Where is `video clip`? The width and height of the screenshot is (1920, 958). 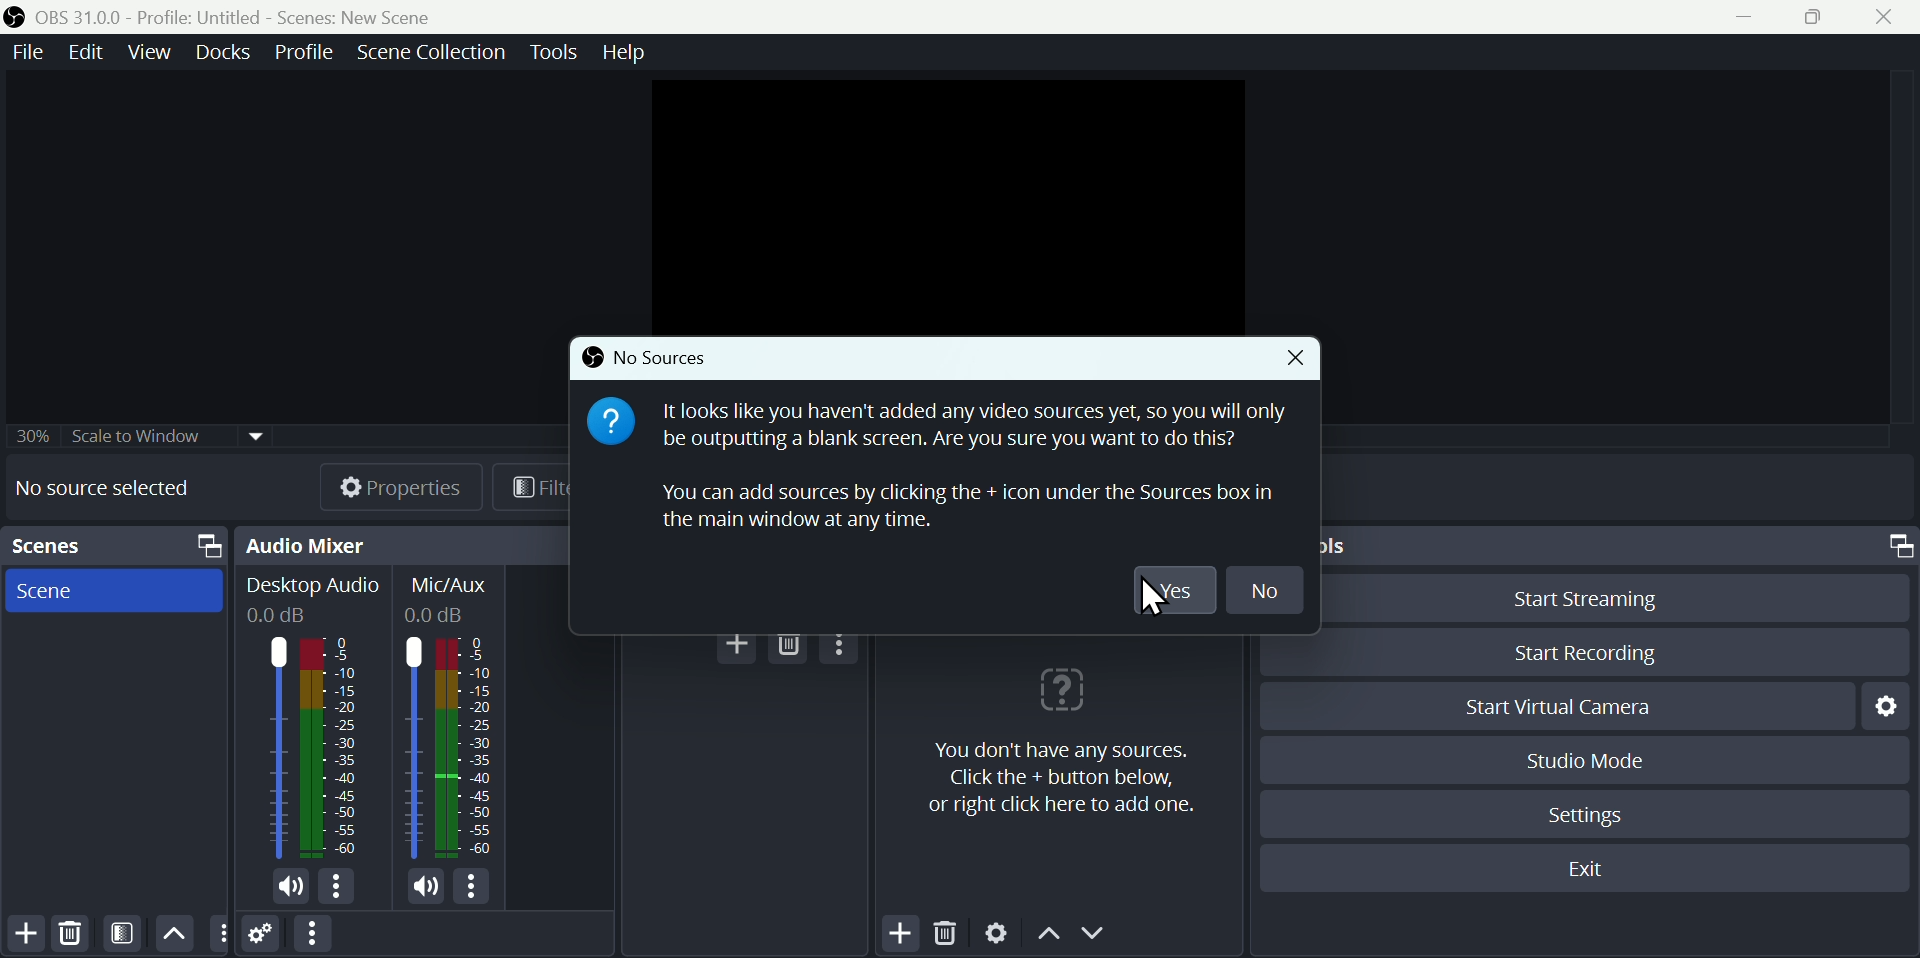
video clip is located at coordinates (944, 205).